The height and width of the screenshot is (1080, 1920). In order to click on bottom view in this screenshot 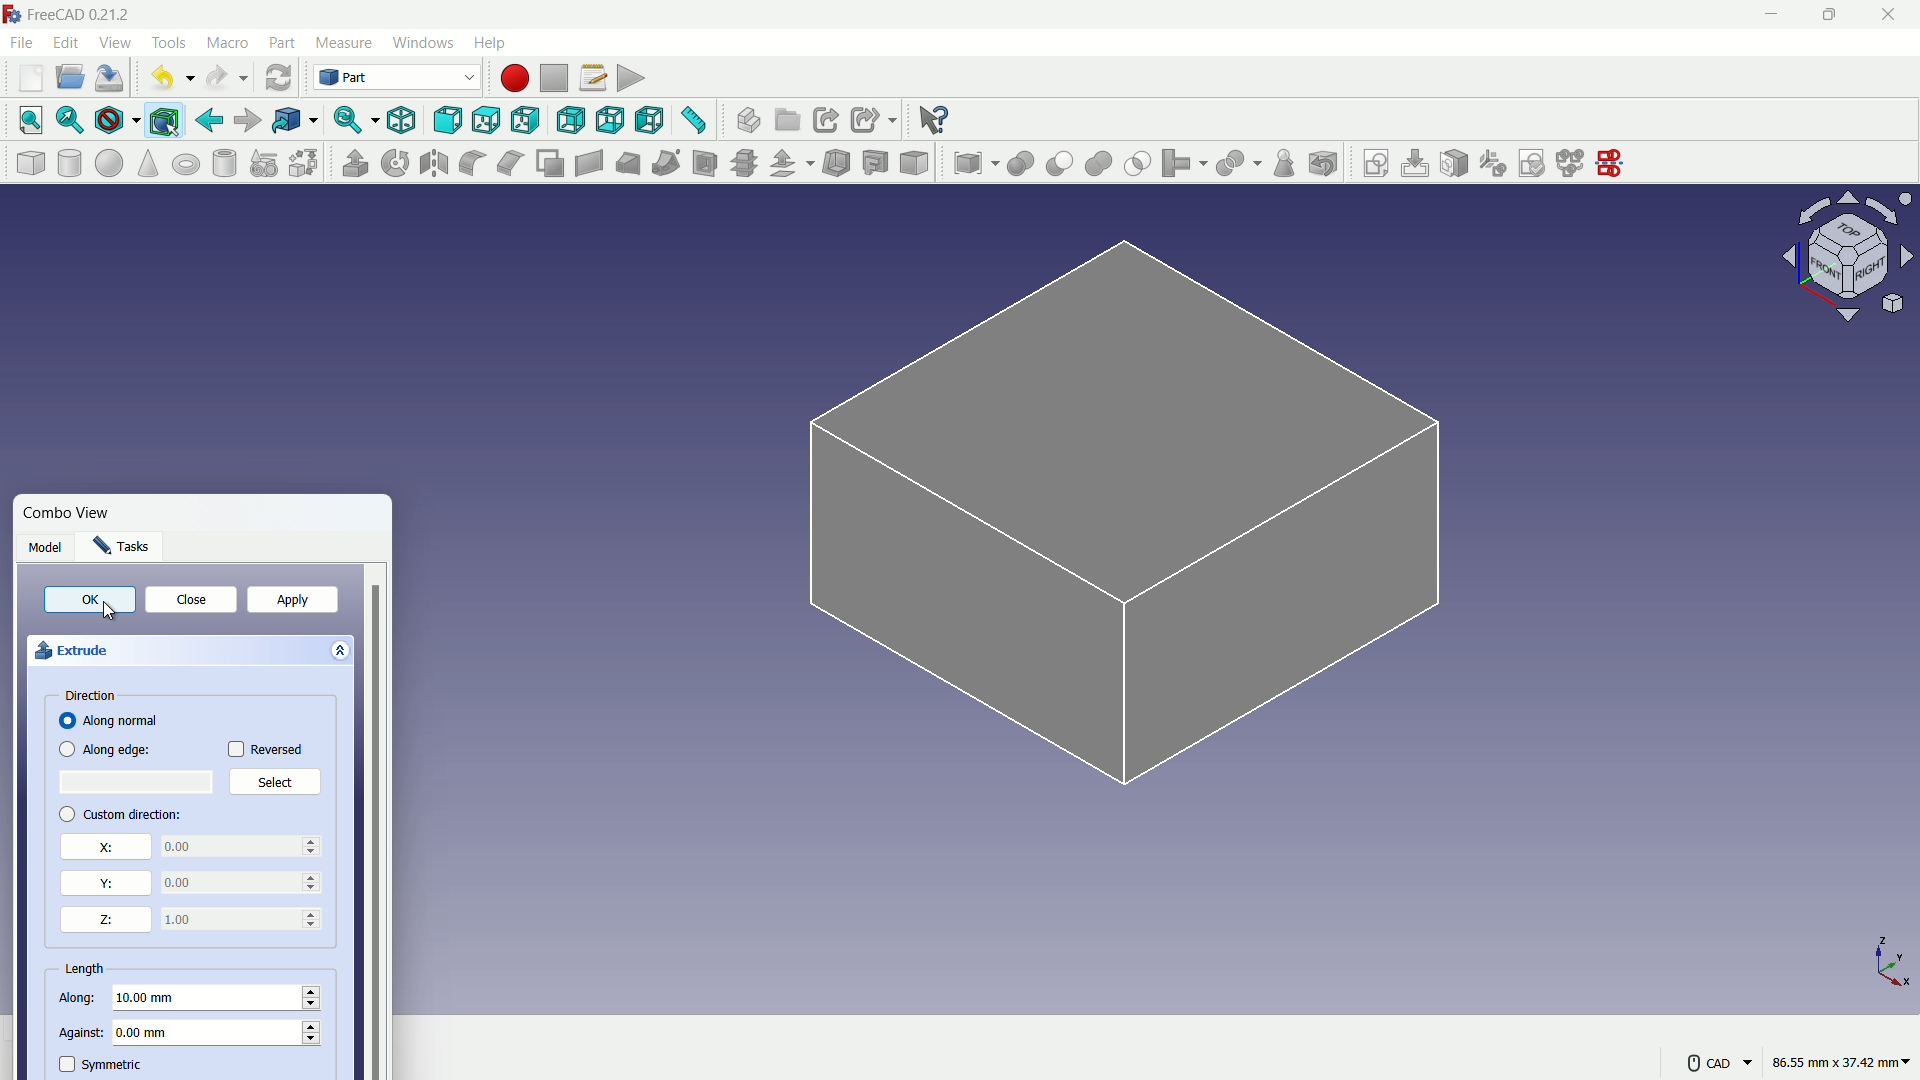, I will do `click(610, 119)`.